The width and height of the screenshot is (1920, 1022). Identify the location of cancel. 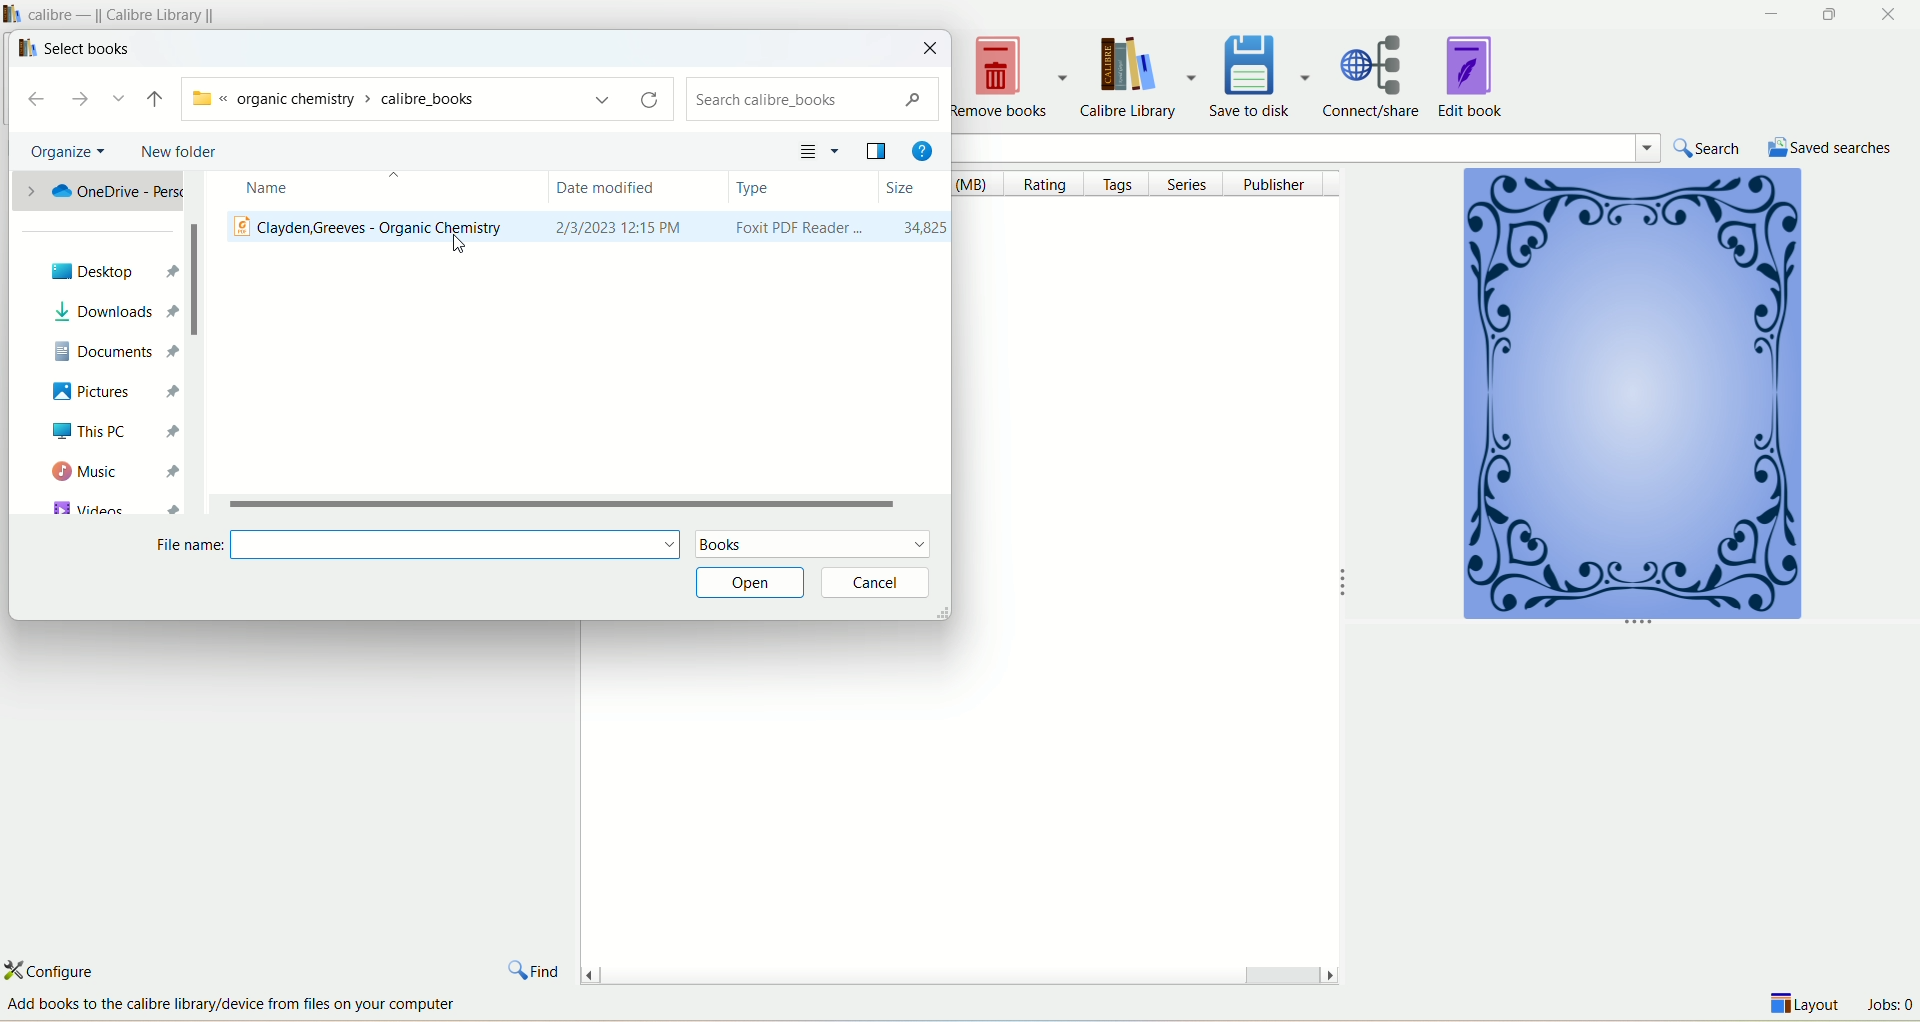
(877, 583).